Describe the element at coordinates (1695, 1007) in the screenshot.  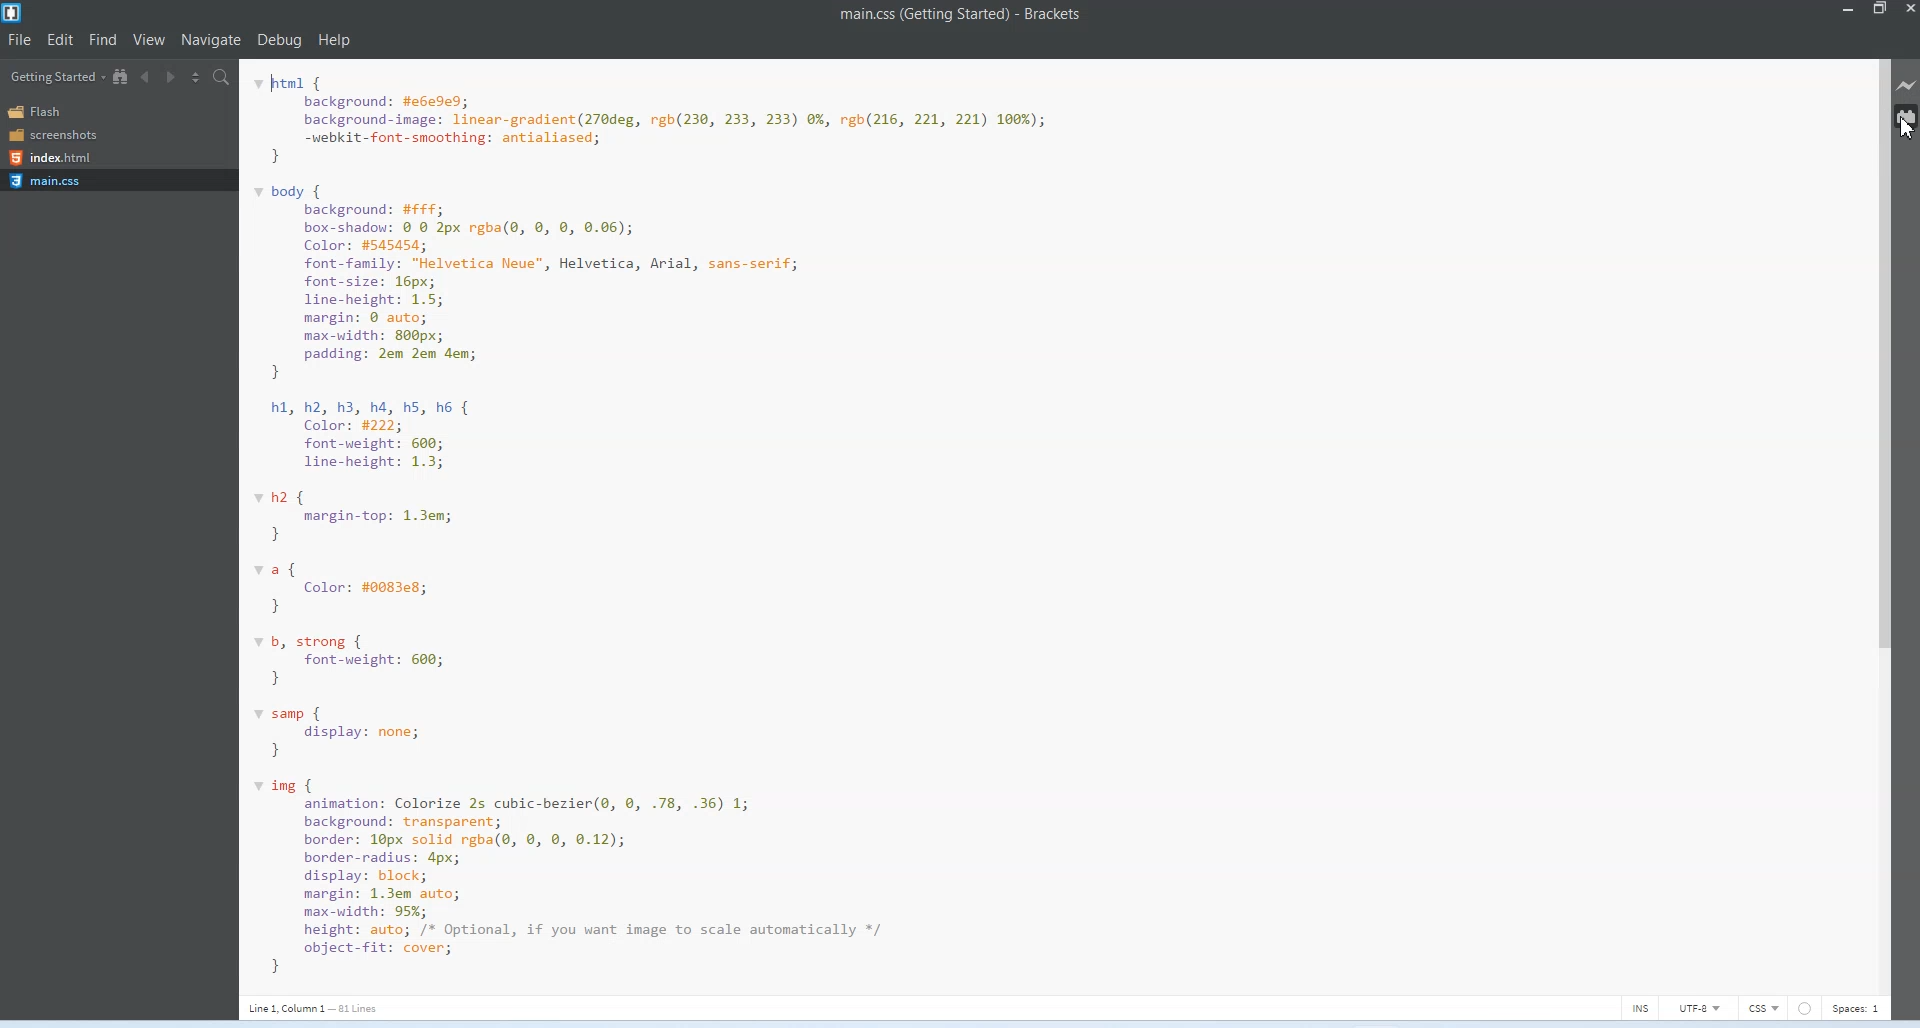
I see `UTF-8` at that location.